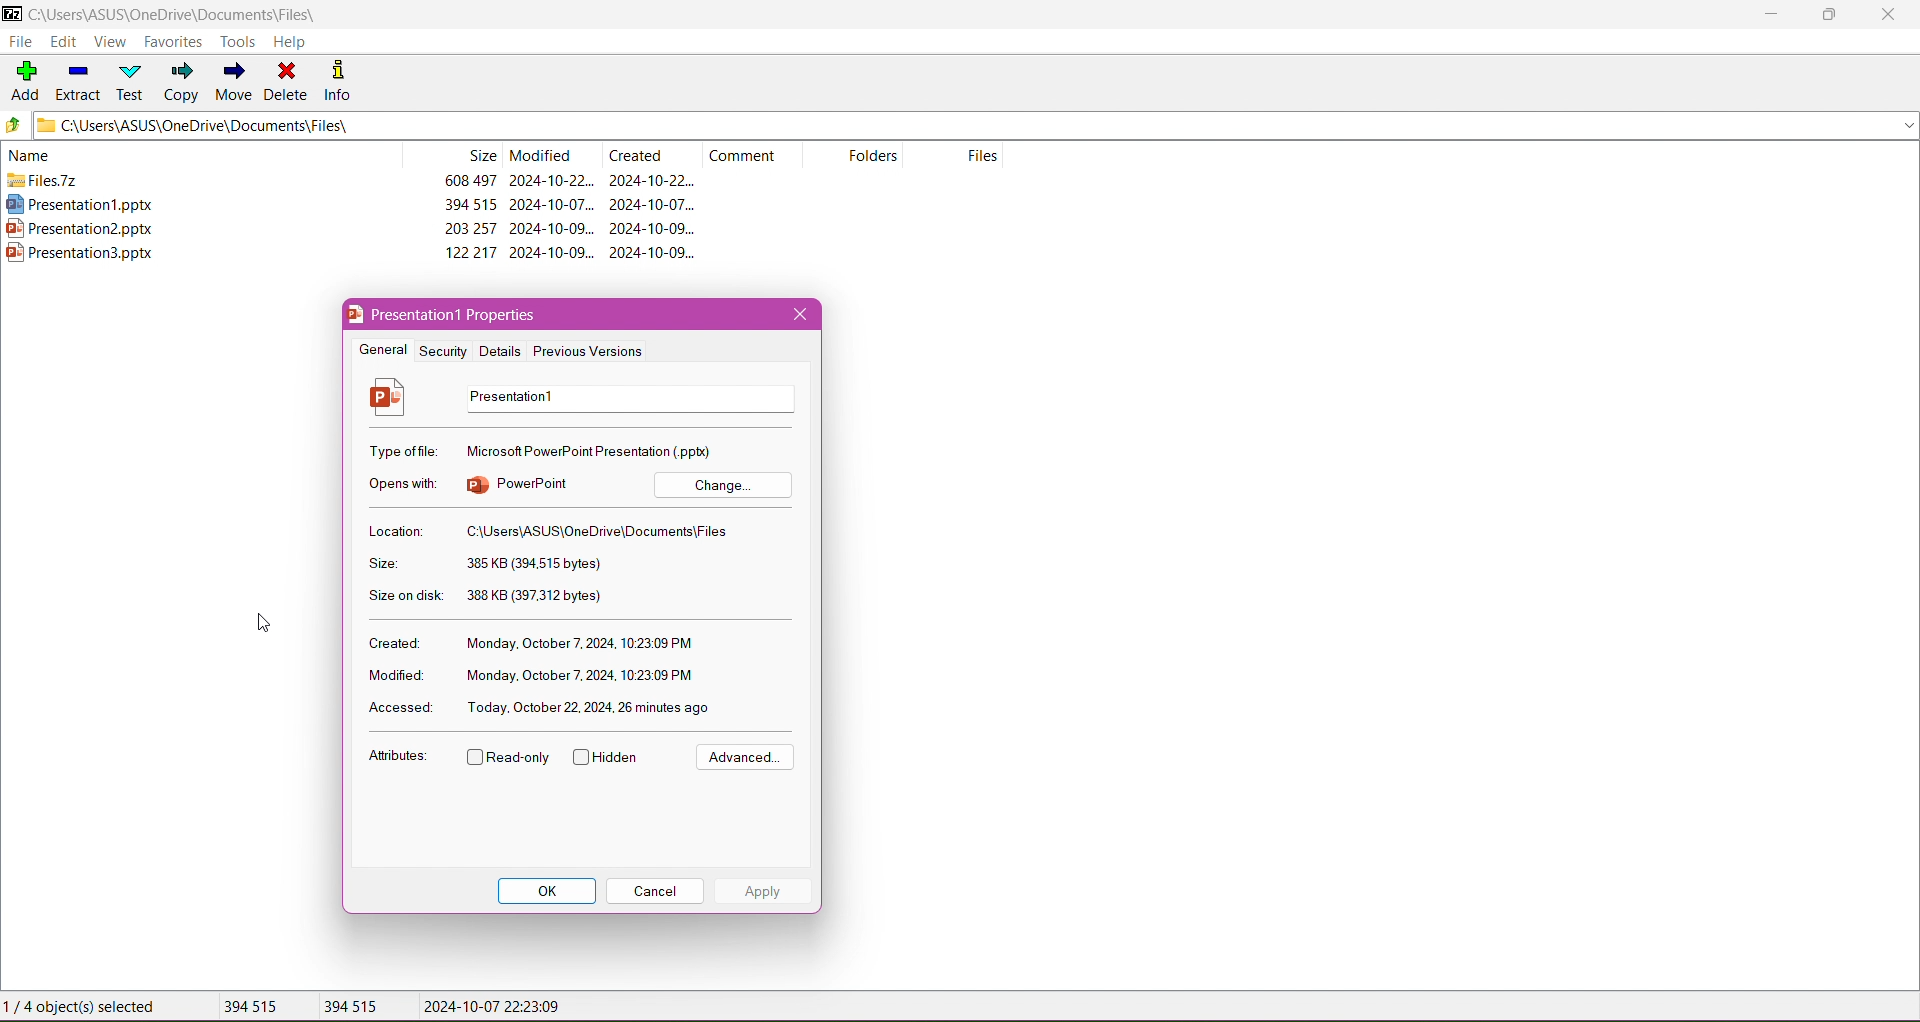  I want to click on 388 KB (397,312 bytes), so click(558, 598).